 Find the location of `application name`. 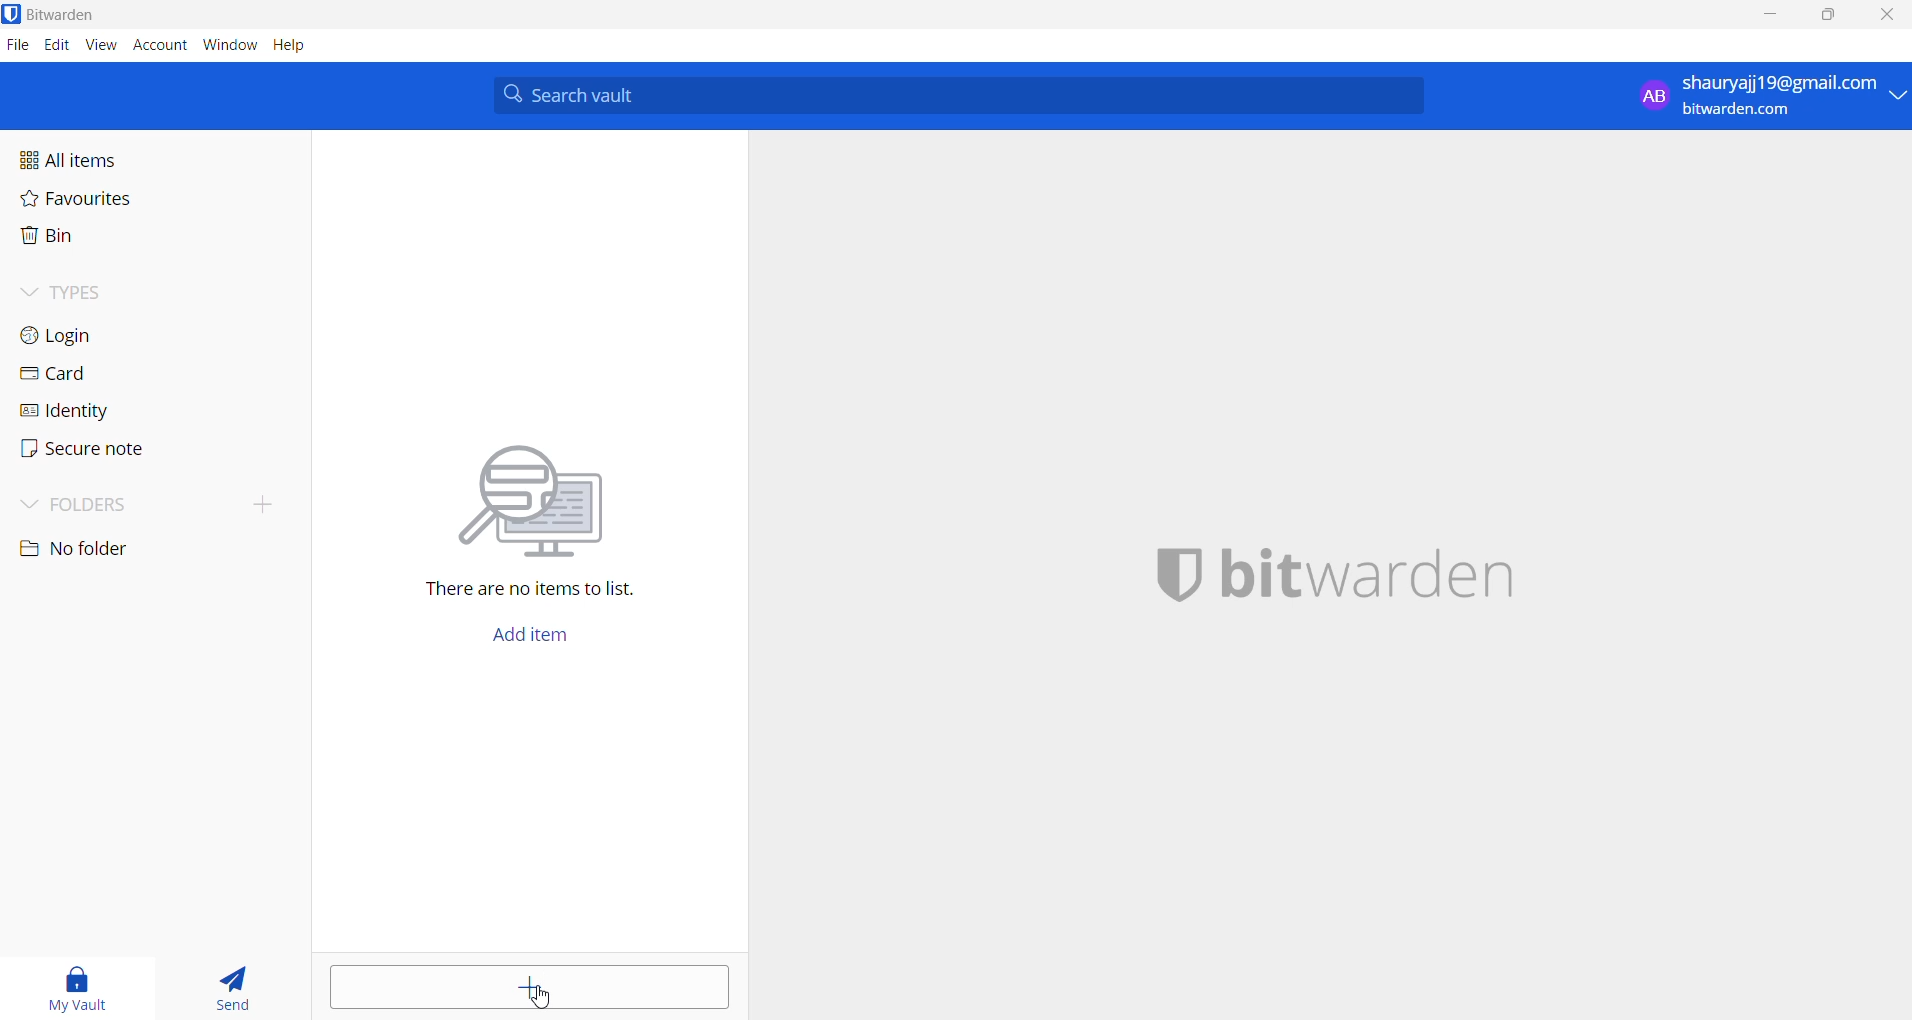

application name is located at coordinates (70, 15).